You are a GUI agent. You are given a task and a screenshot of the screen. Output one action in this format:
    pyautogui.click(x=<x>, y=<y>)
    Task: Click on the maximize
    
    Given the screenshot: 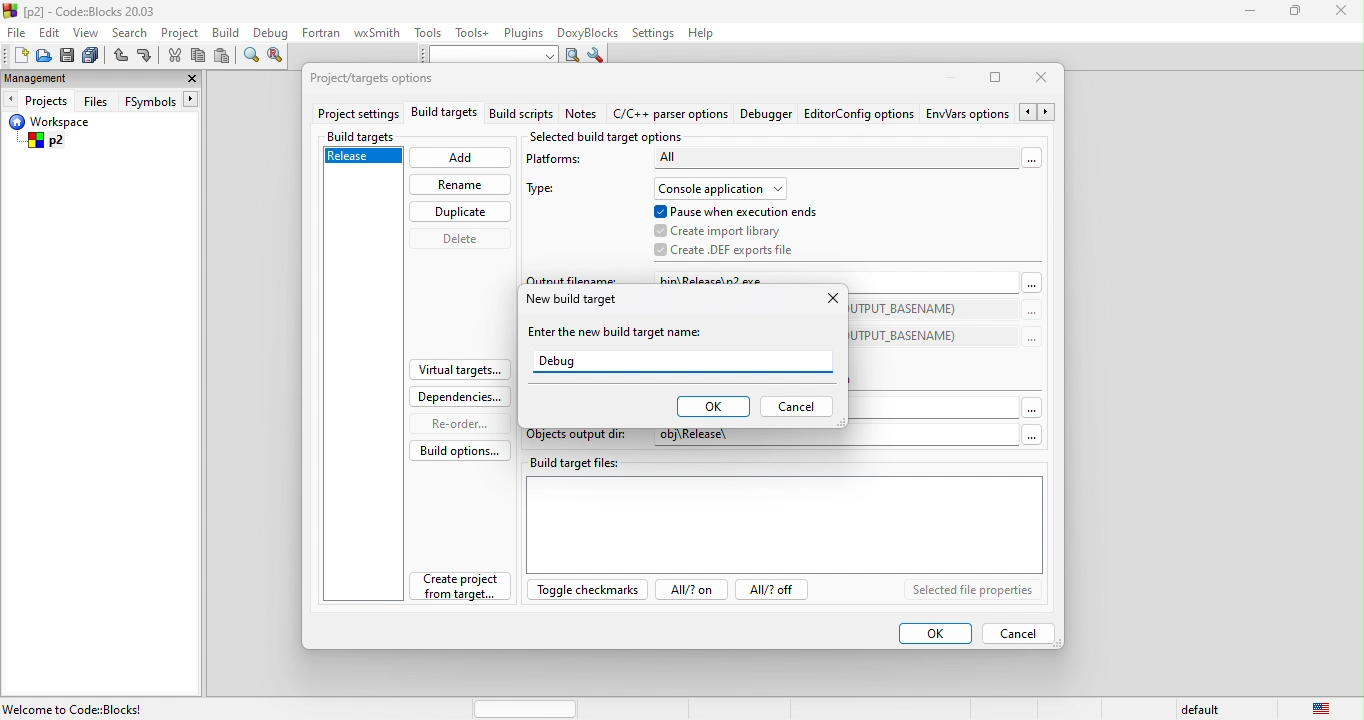 What is the action you would take?
    pyautogui.click(x=1301, y=13)
    